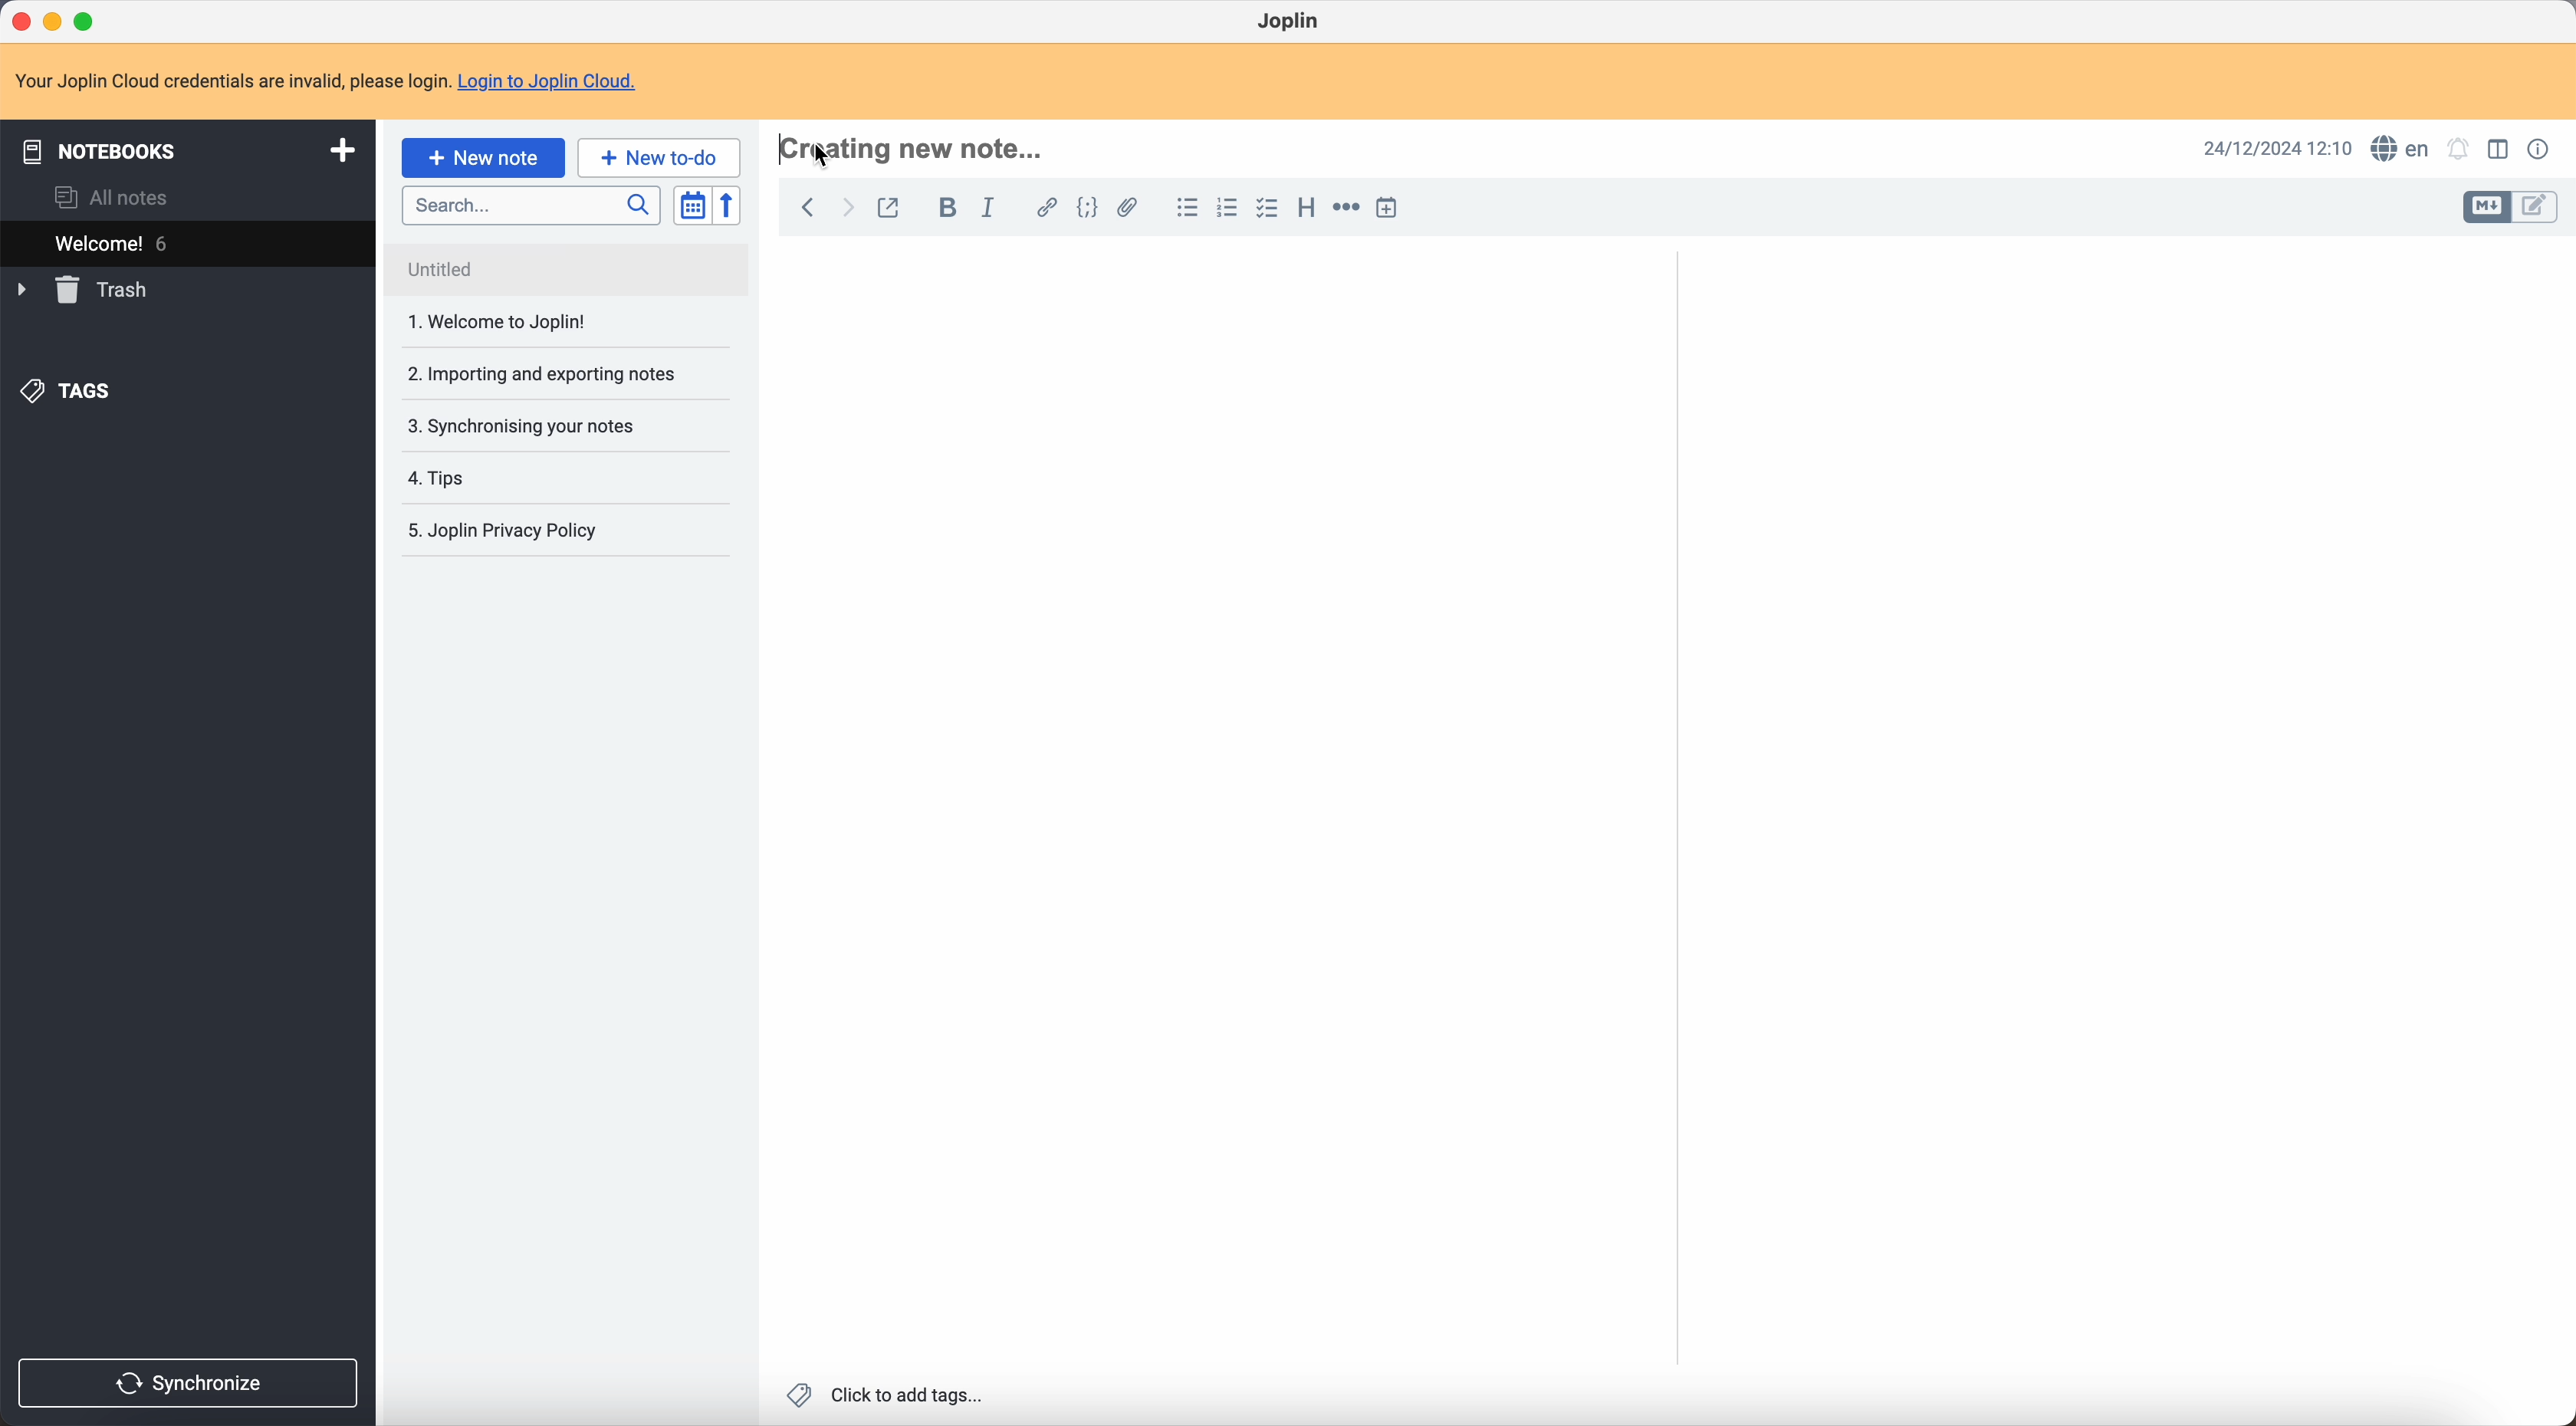  Describe the element at coordinates (1304, 207) in the screenshot. I see `heading` at that location.